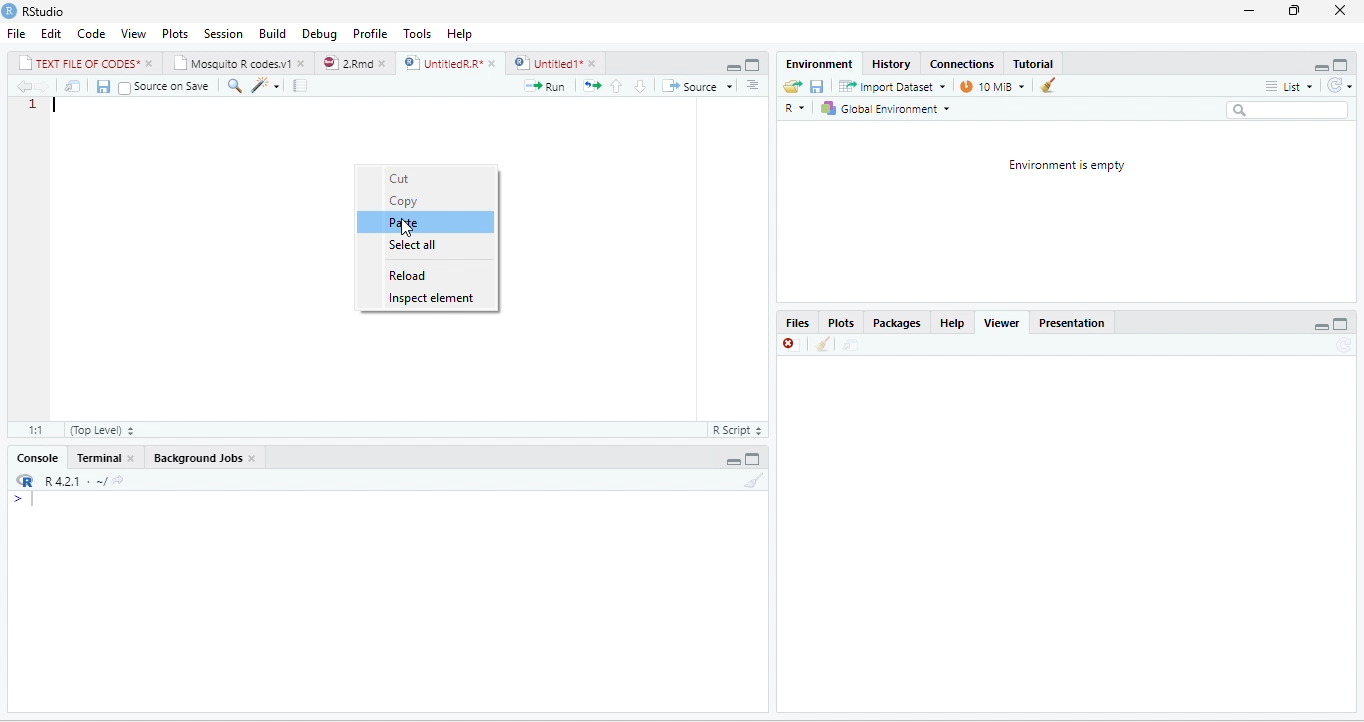 Image resolution: width=1364 pixels, height=722 pixels. Describe the element at coordinates (232, 62) in the screenshot. I see `‘Mosquito R codes.v1` at that location.